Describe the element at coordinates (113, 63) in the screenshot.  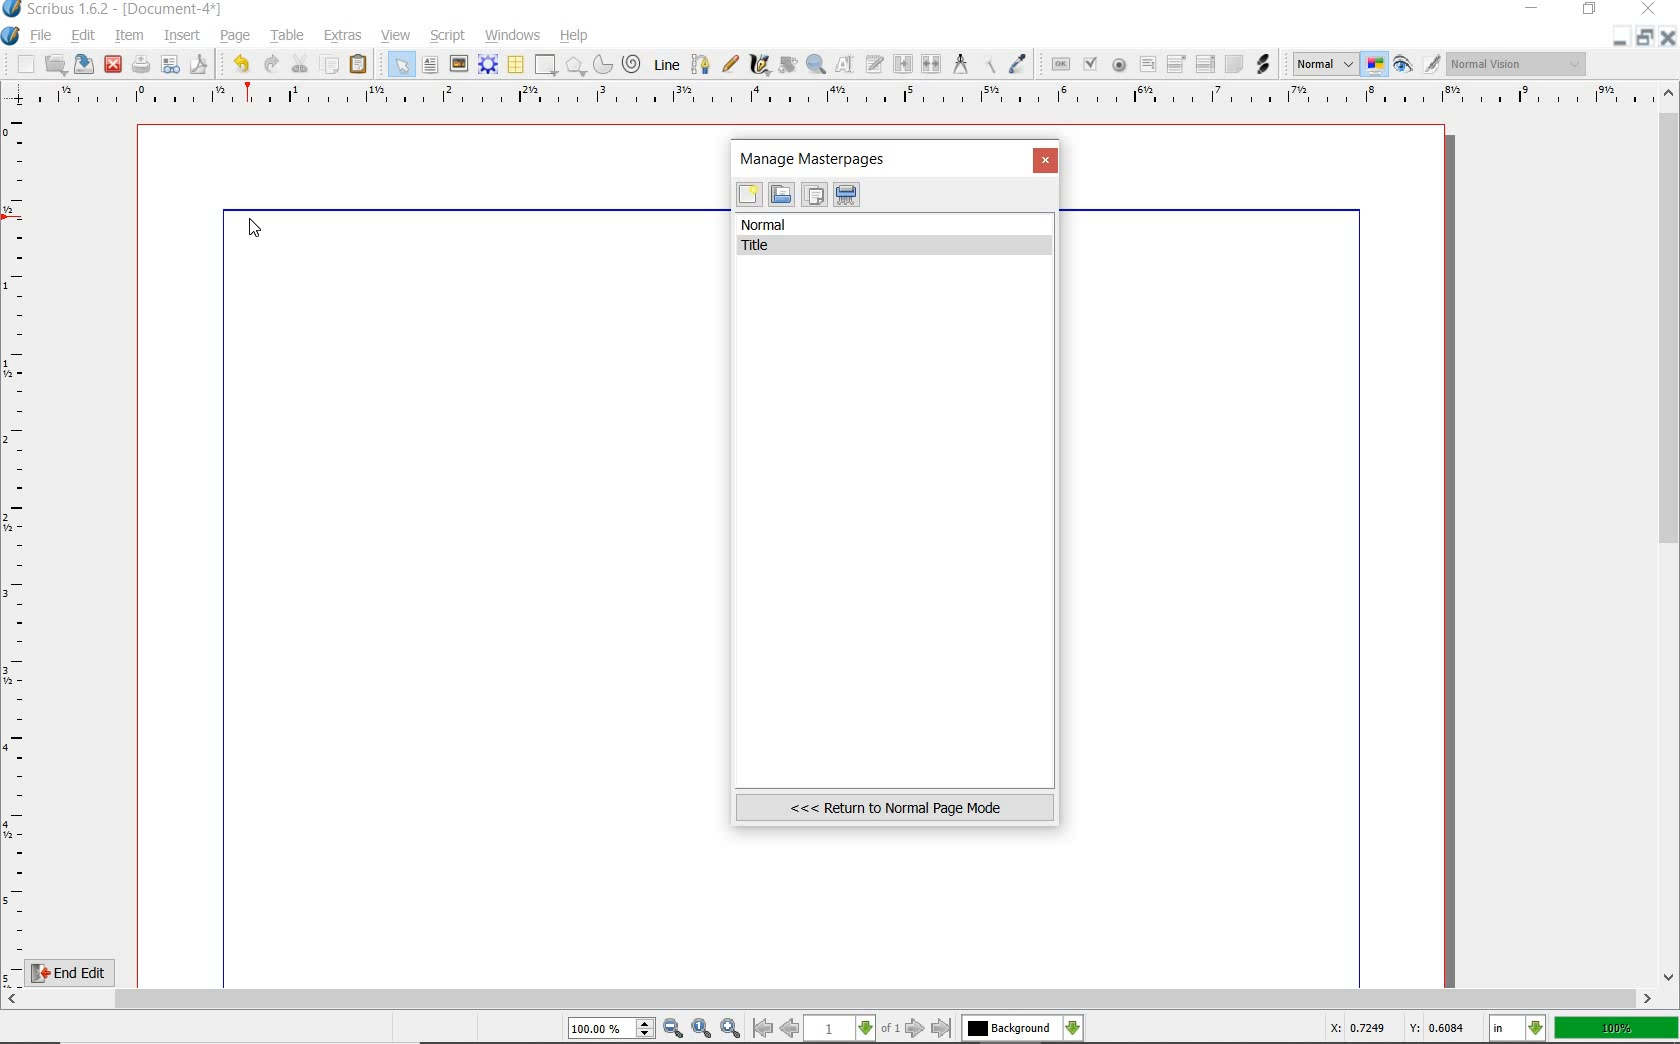
I see `close` at that location.